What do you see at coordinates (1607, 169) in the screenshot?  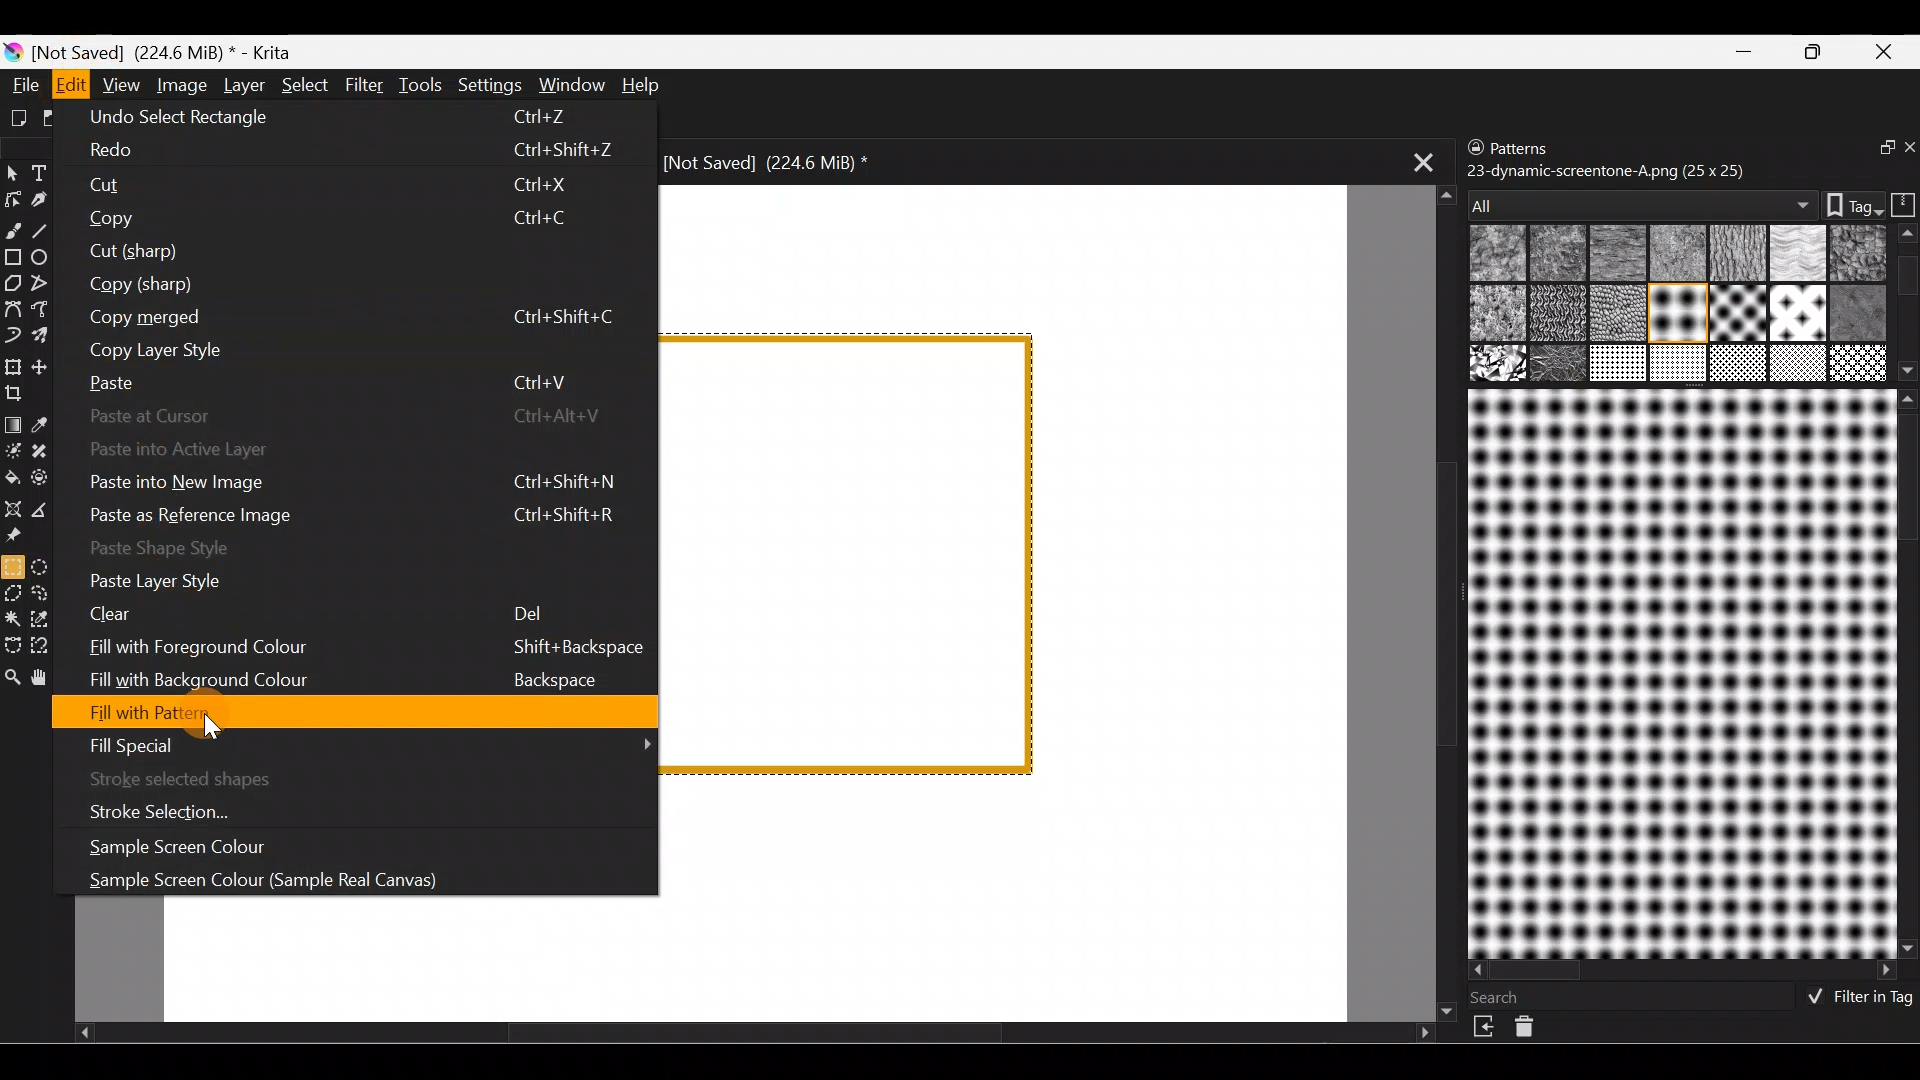 I see `23-dynamic-screentone-A.png (25 x 25)` at bounding box center [1607, 169].